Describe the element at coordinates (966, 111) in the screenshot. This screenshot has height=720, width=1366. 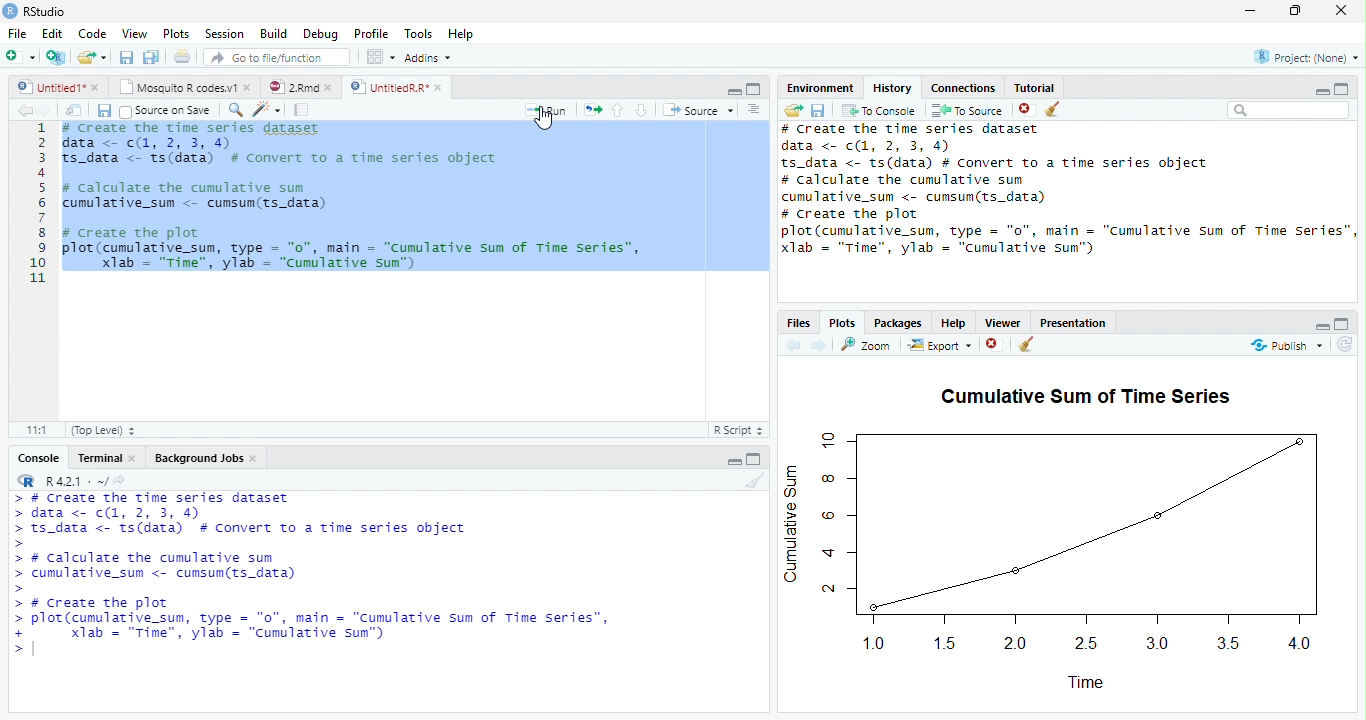
I see `To Source` at that location.